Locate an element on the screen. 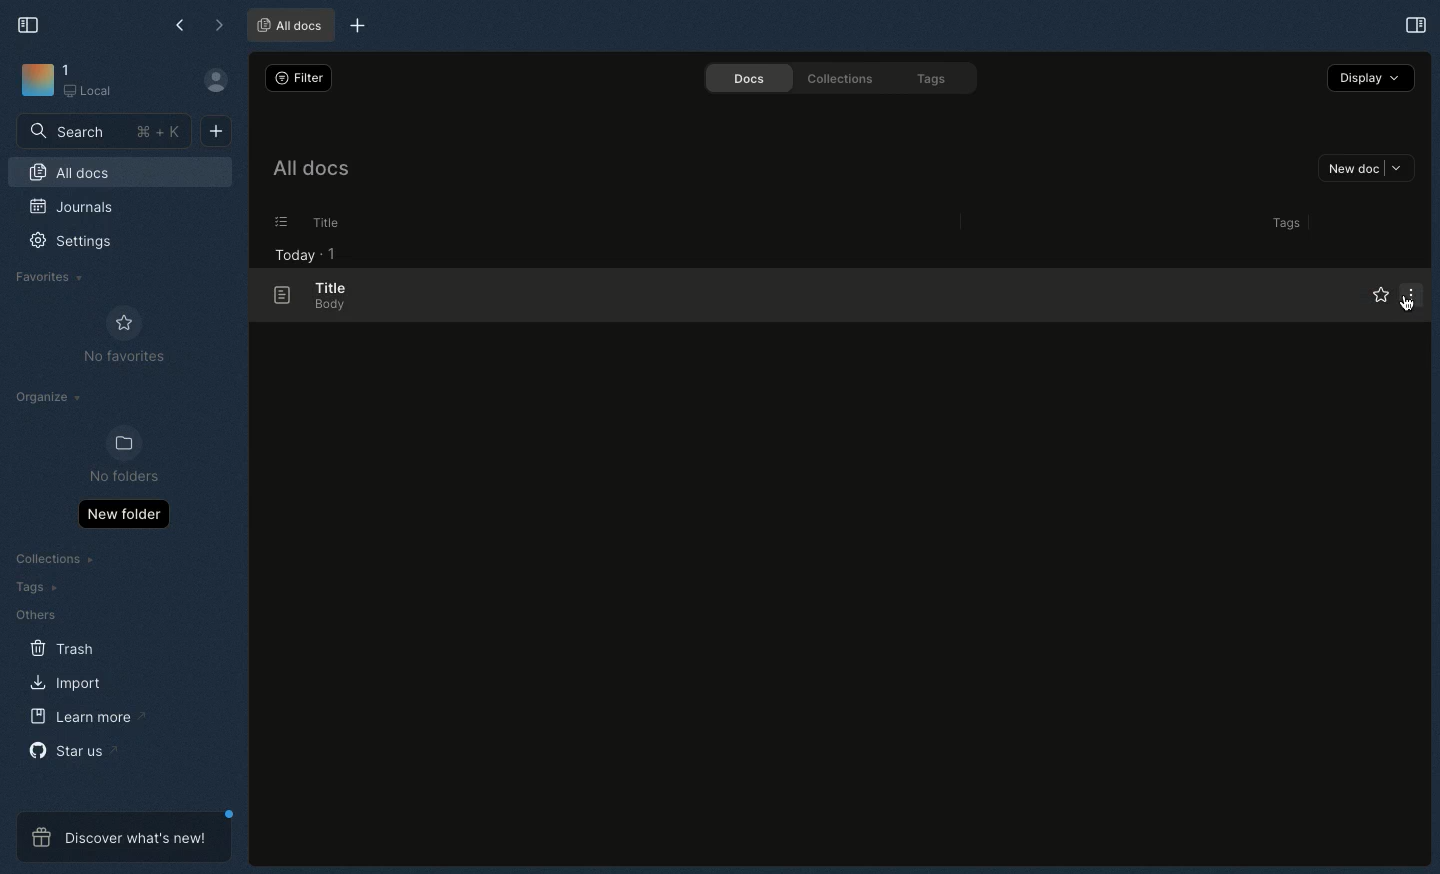  New doc is located at coordinates (216, 129).